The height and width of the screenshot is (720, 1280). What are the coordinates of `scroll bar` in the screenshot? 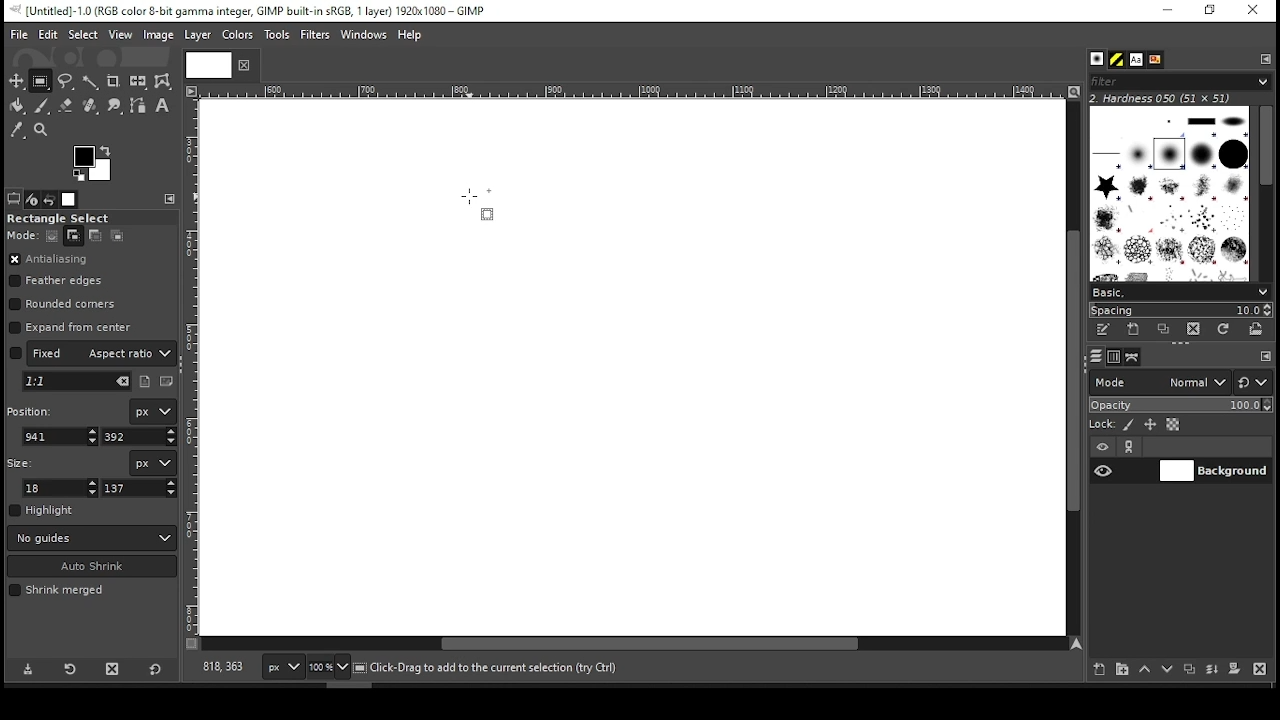 It's located at (1265, 192).